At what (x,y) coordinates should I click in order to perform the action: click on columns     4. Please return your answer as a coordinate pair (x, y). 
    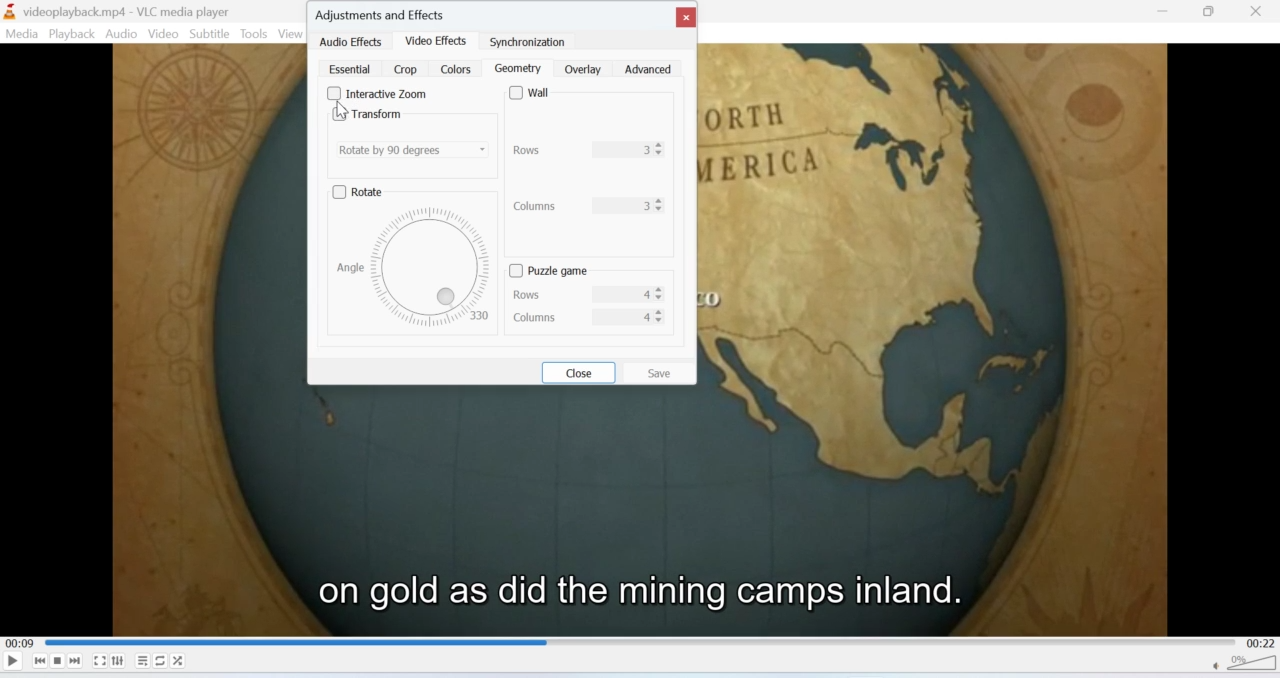
    Looking at the image, I should click on (583, 318).